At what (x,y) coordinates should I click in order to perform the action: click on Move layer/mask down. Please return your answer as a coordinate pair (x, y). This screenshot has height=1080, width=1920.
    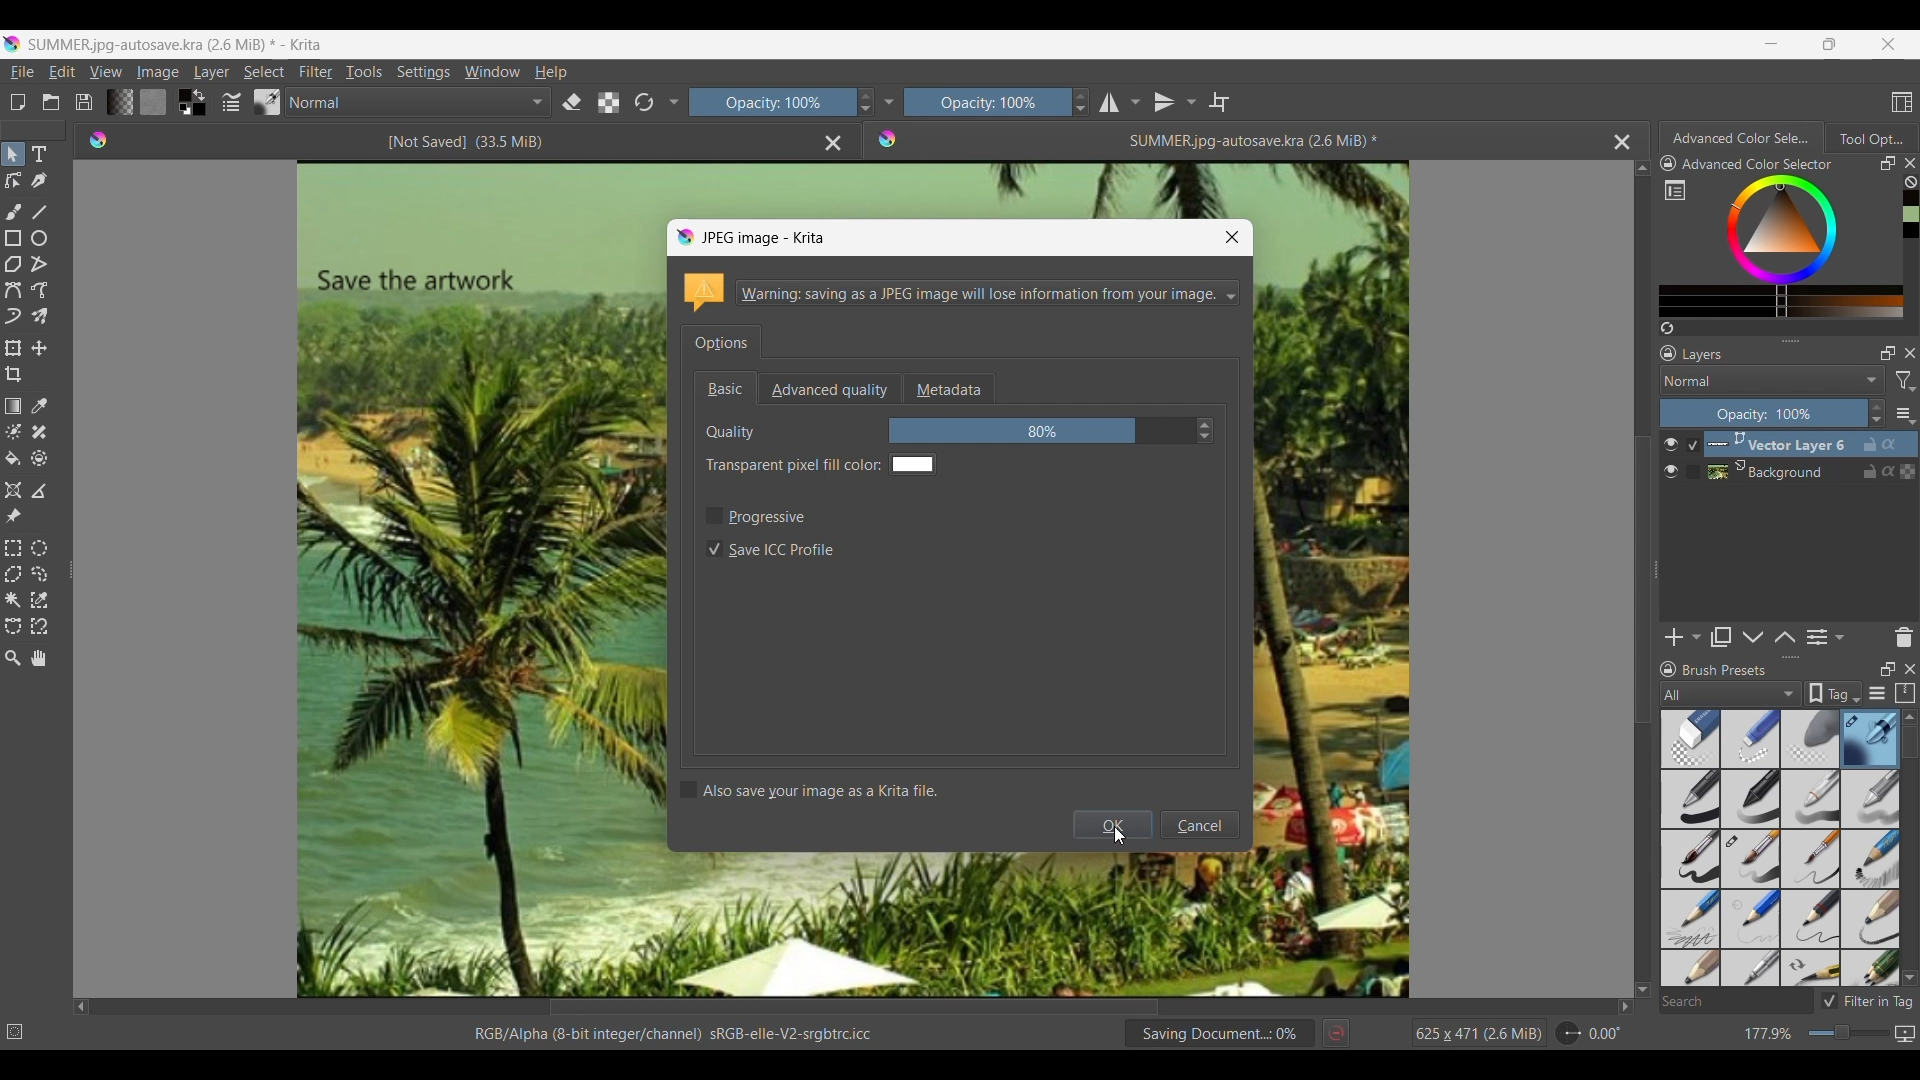
    Looking at the image, I should click on (1753, 637).